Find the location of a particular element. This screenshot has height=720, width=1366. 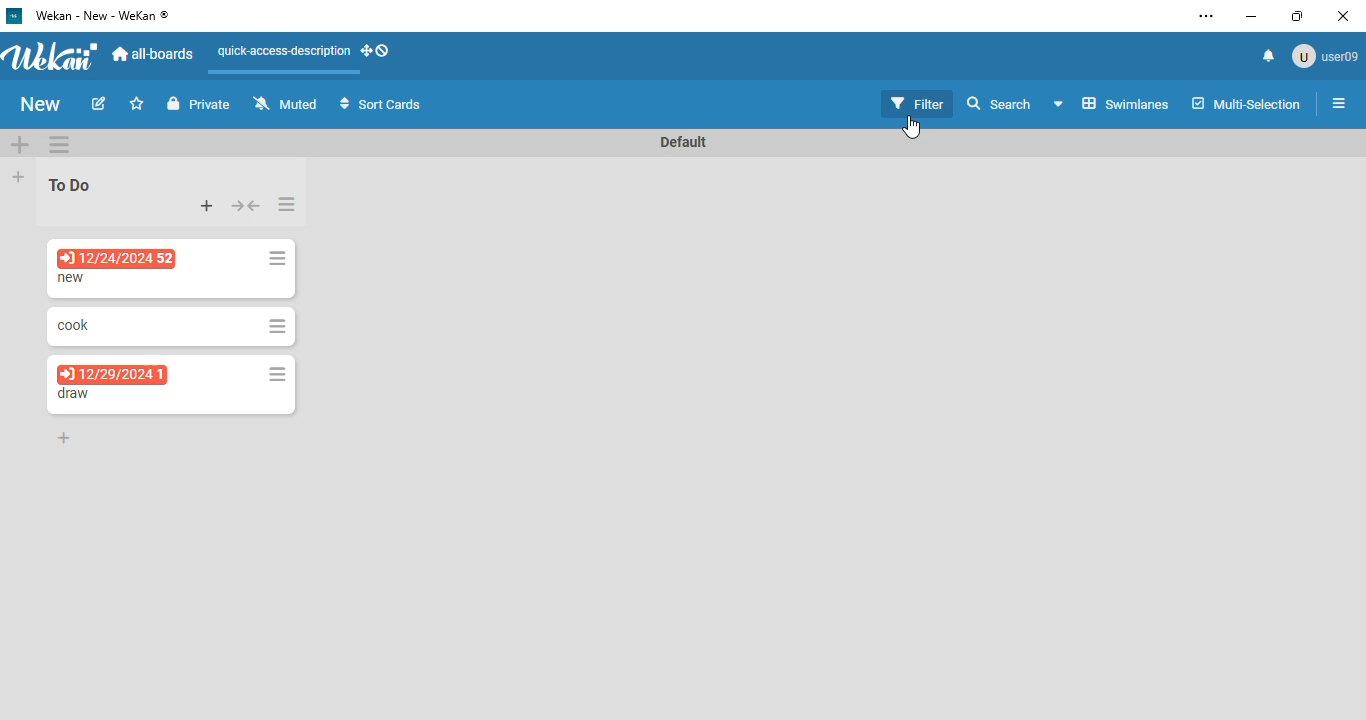

card actions is located at coordinates (277, 373).